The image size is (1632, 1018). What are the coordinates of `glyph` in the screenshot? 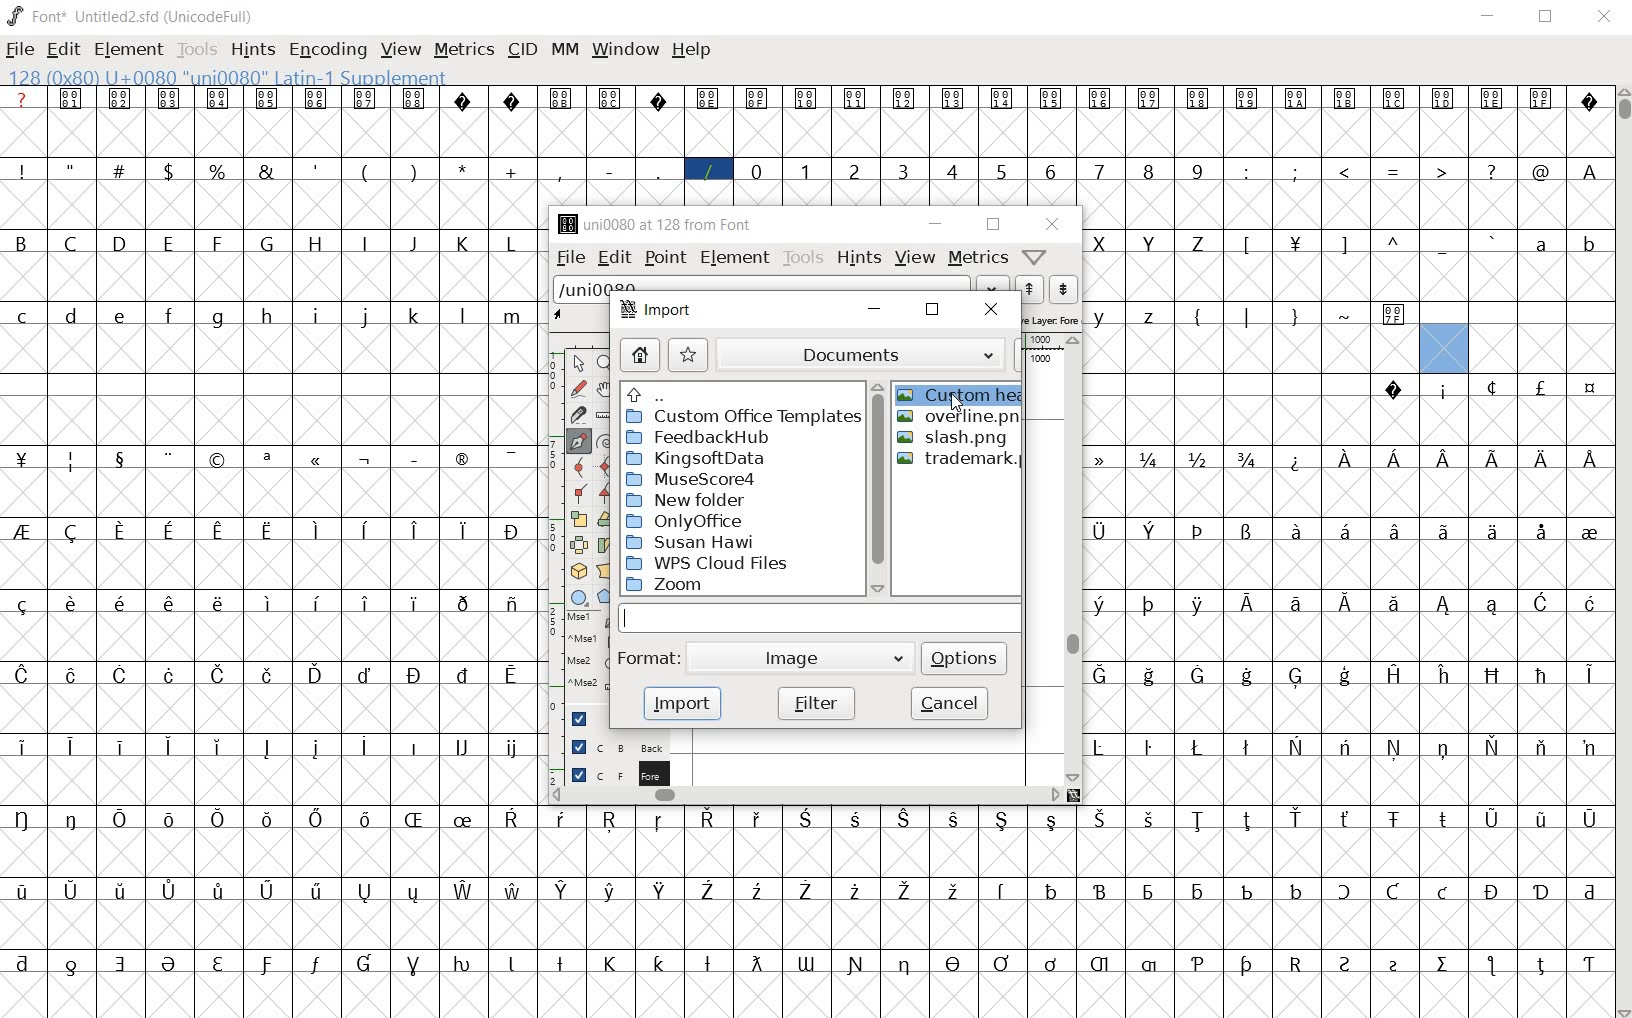 It's located at (462, 675).